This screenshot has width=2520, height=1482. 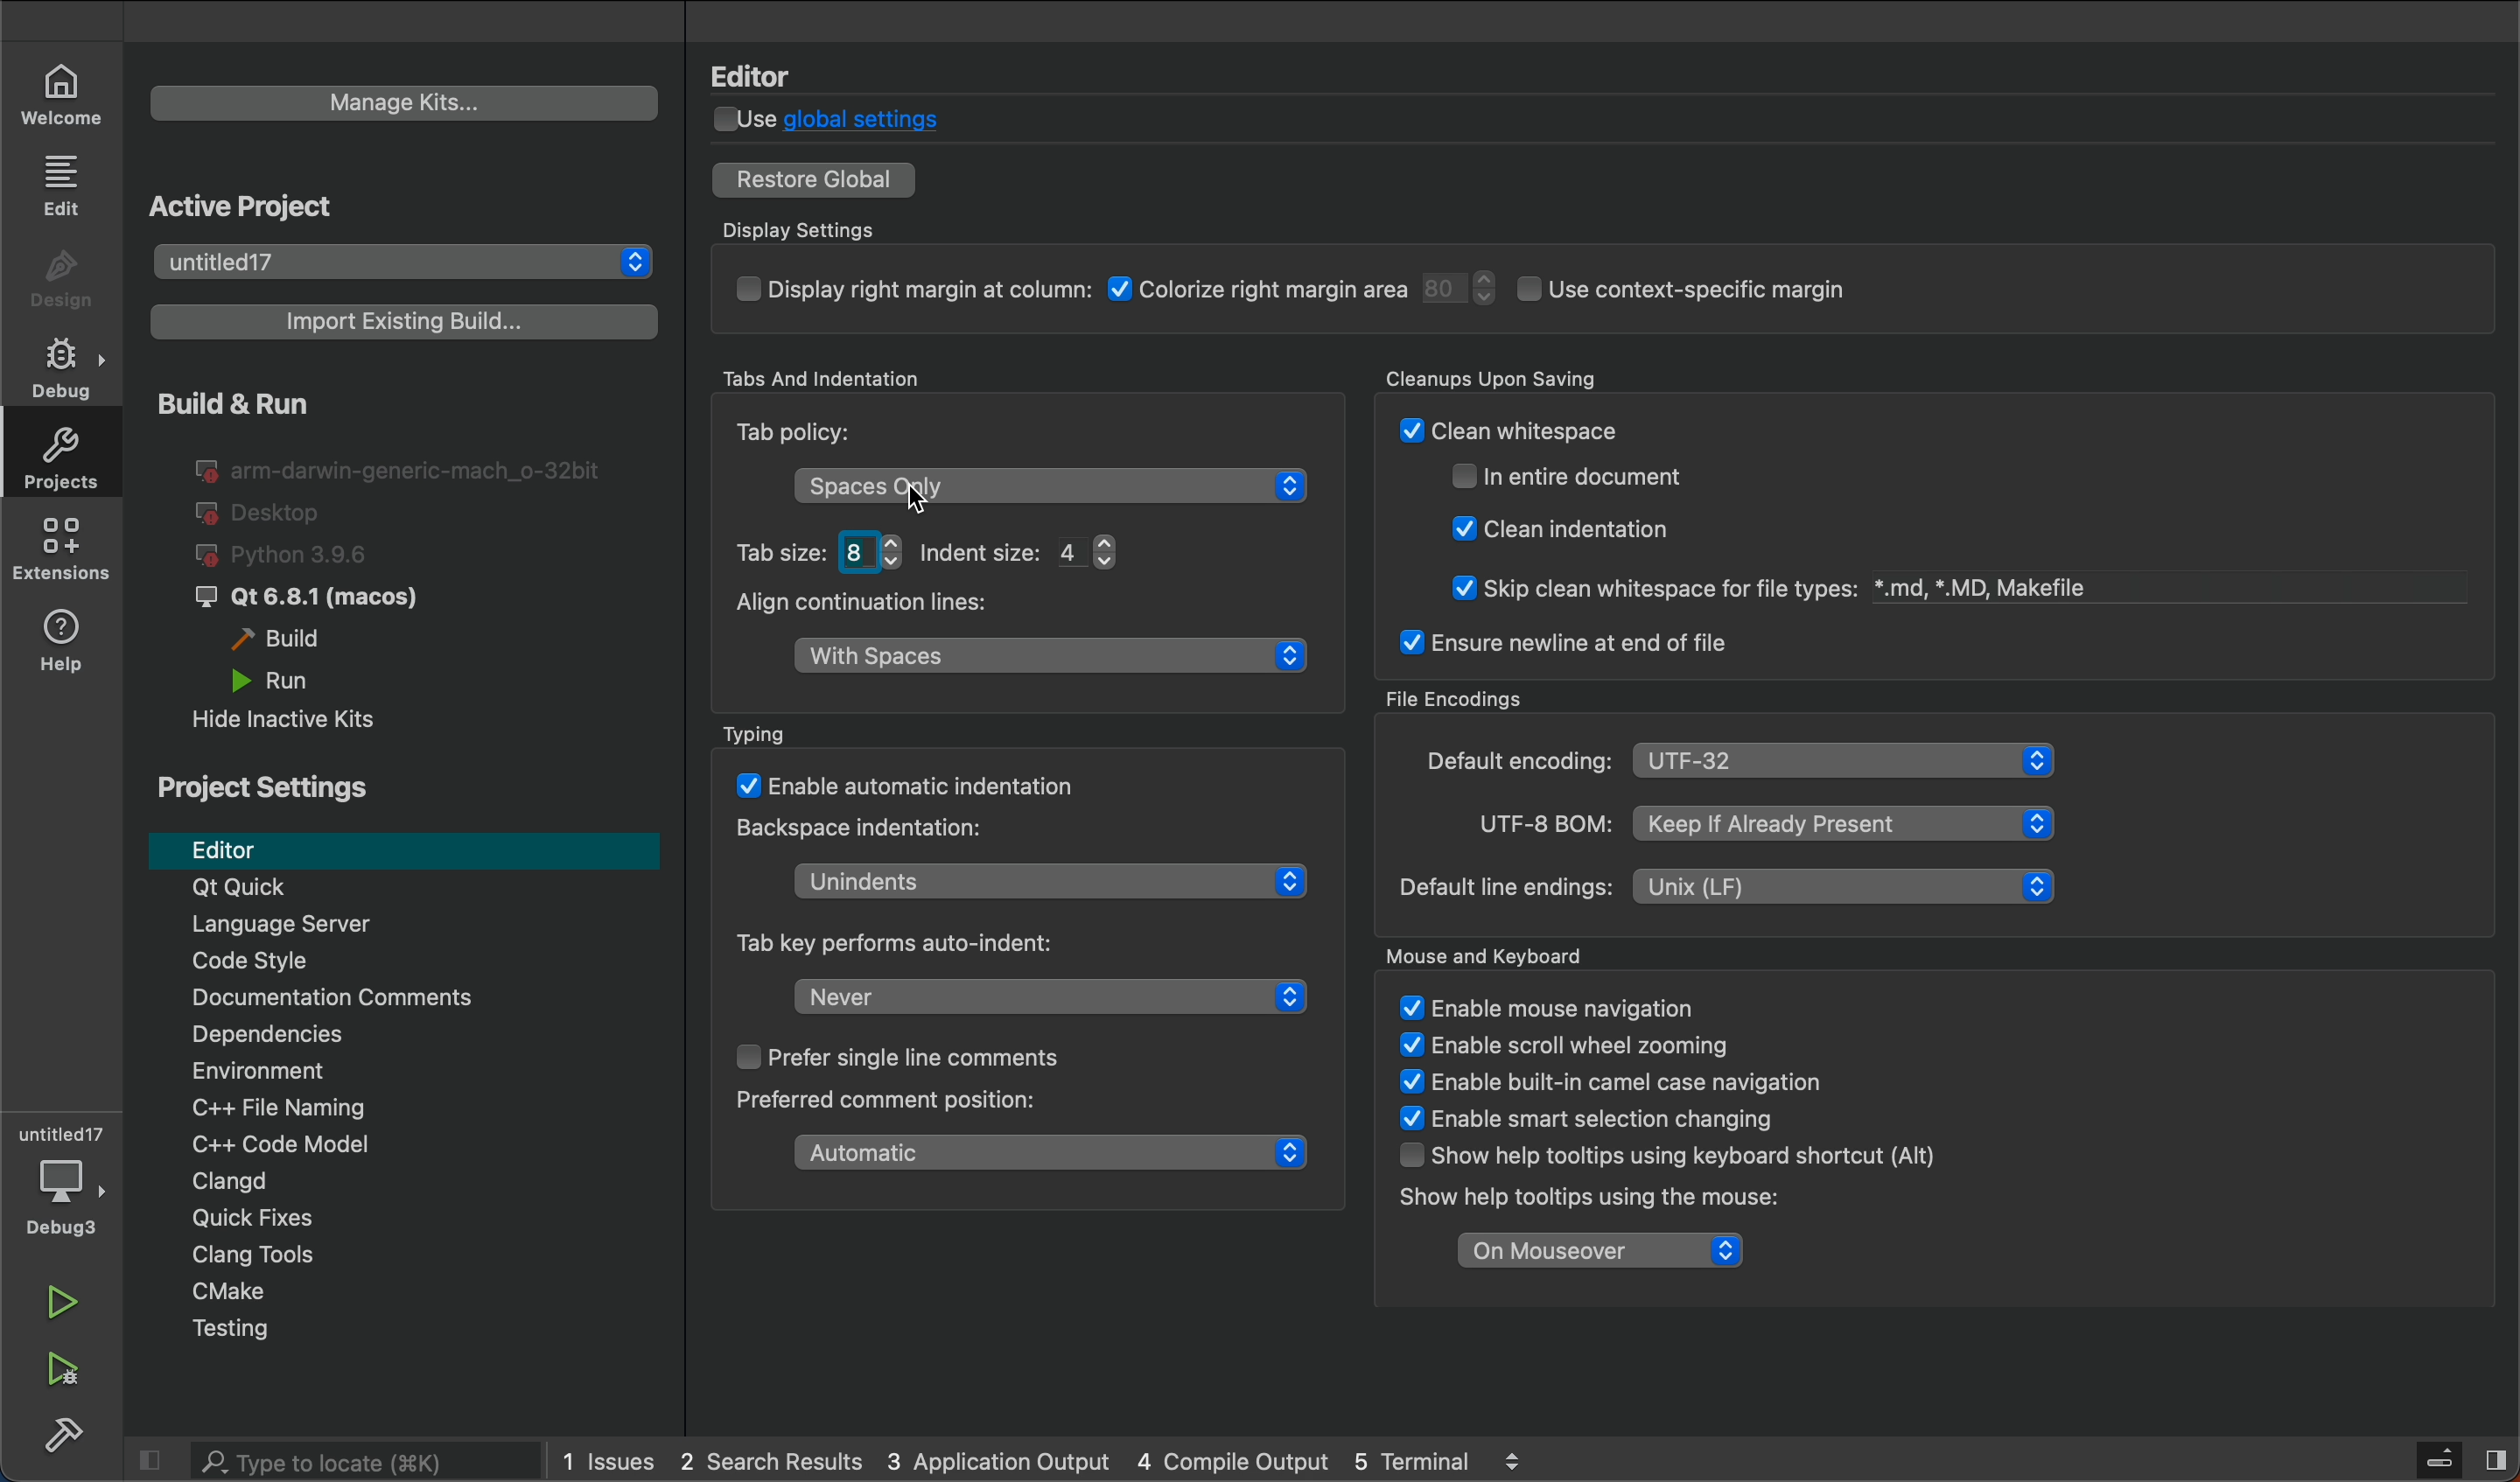 I want to click on Mouse and Keyboard, so click(x=1520, y=951).